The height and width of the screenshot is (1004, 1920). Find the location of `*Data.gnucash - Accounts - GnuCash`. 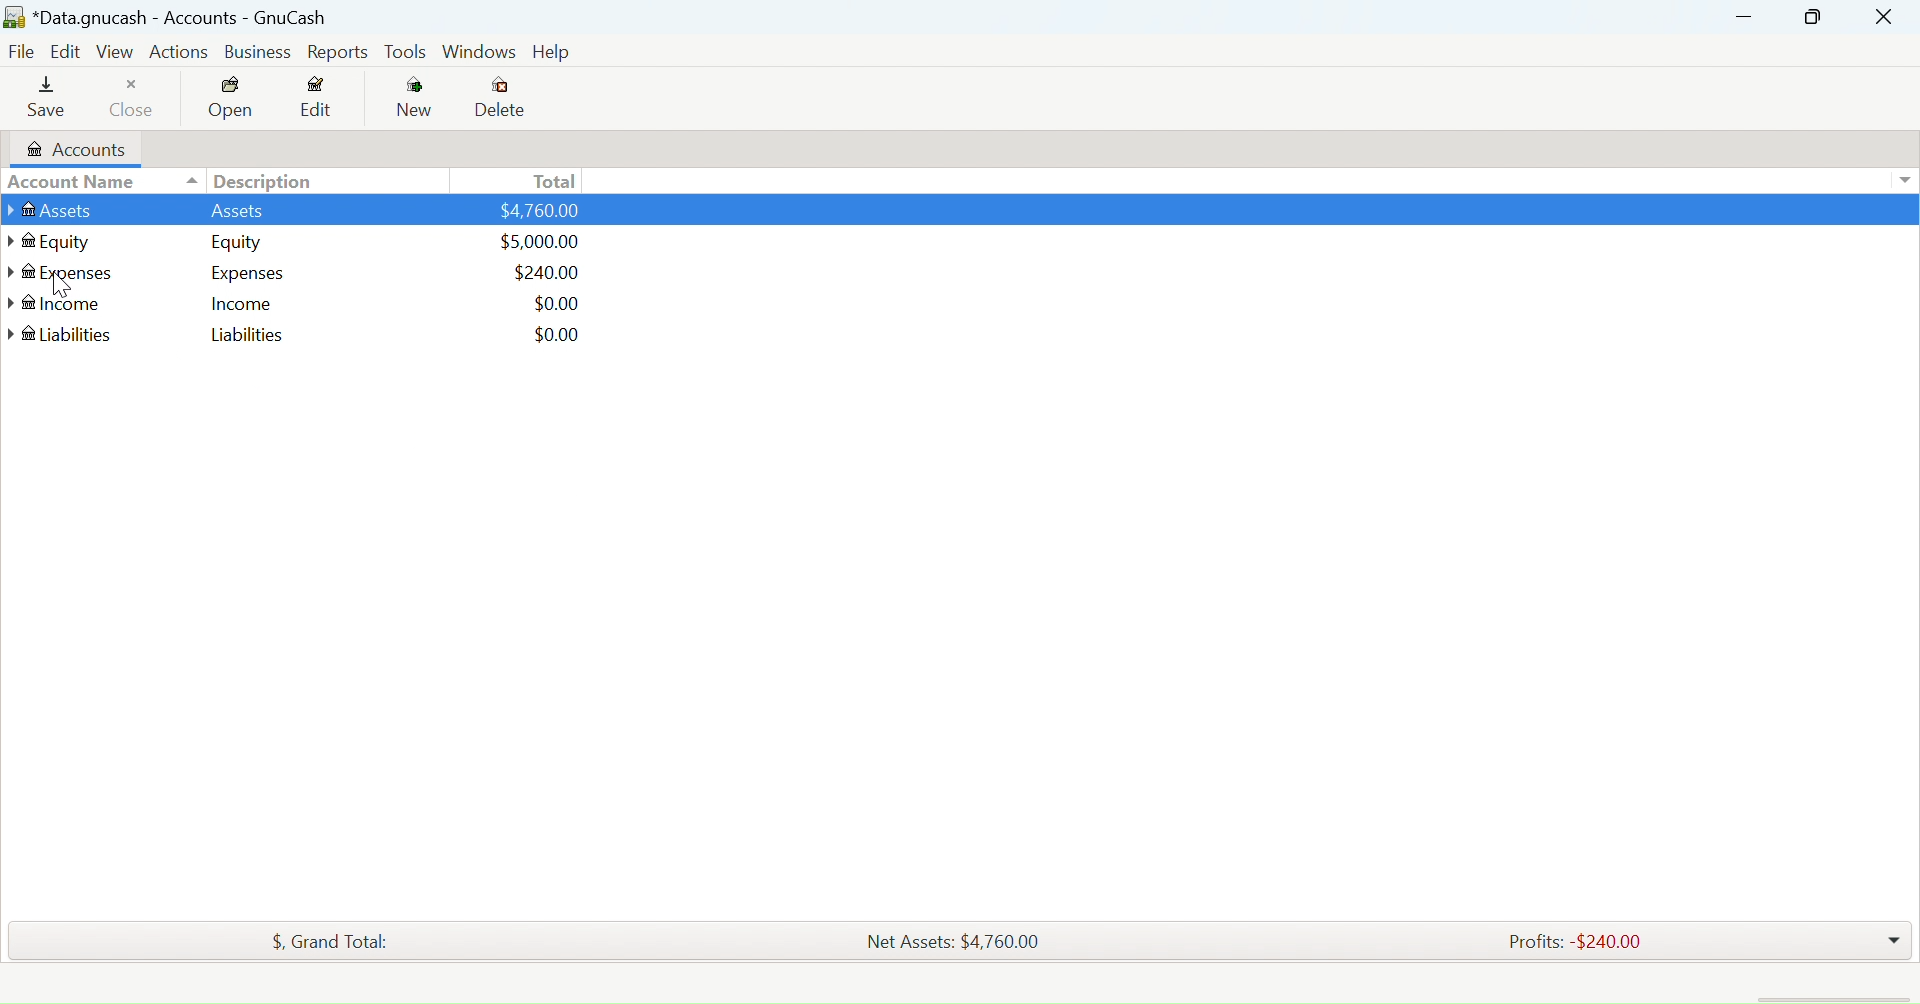

*Data.gnucash - Accounts - GnuCash is located at coordinates (169, 19).